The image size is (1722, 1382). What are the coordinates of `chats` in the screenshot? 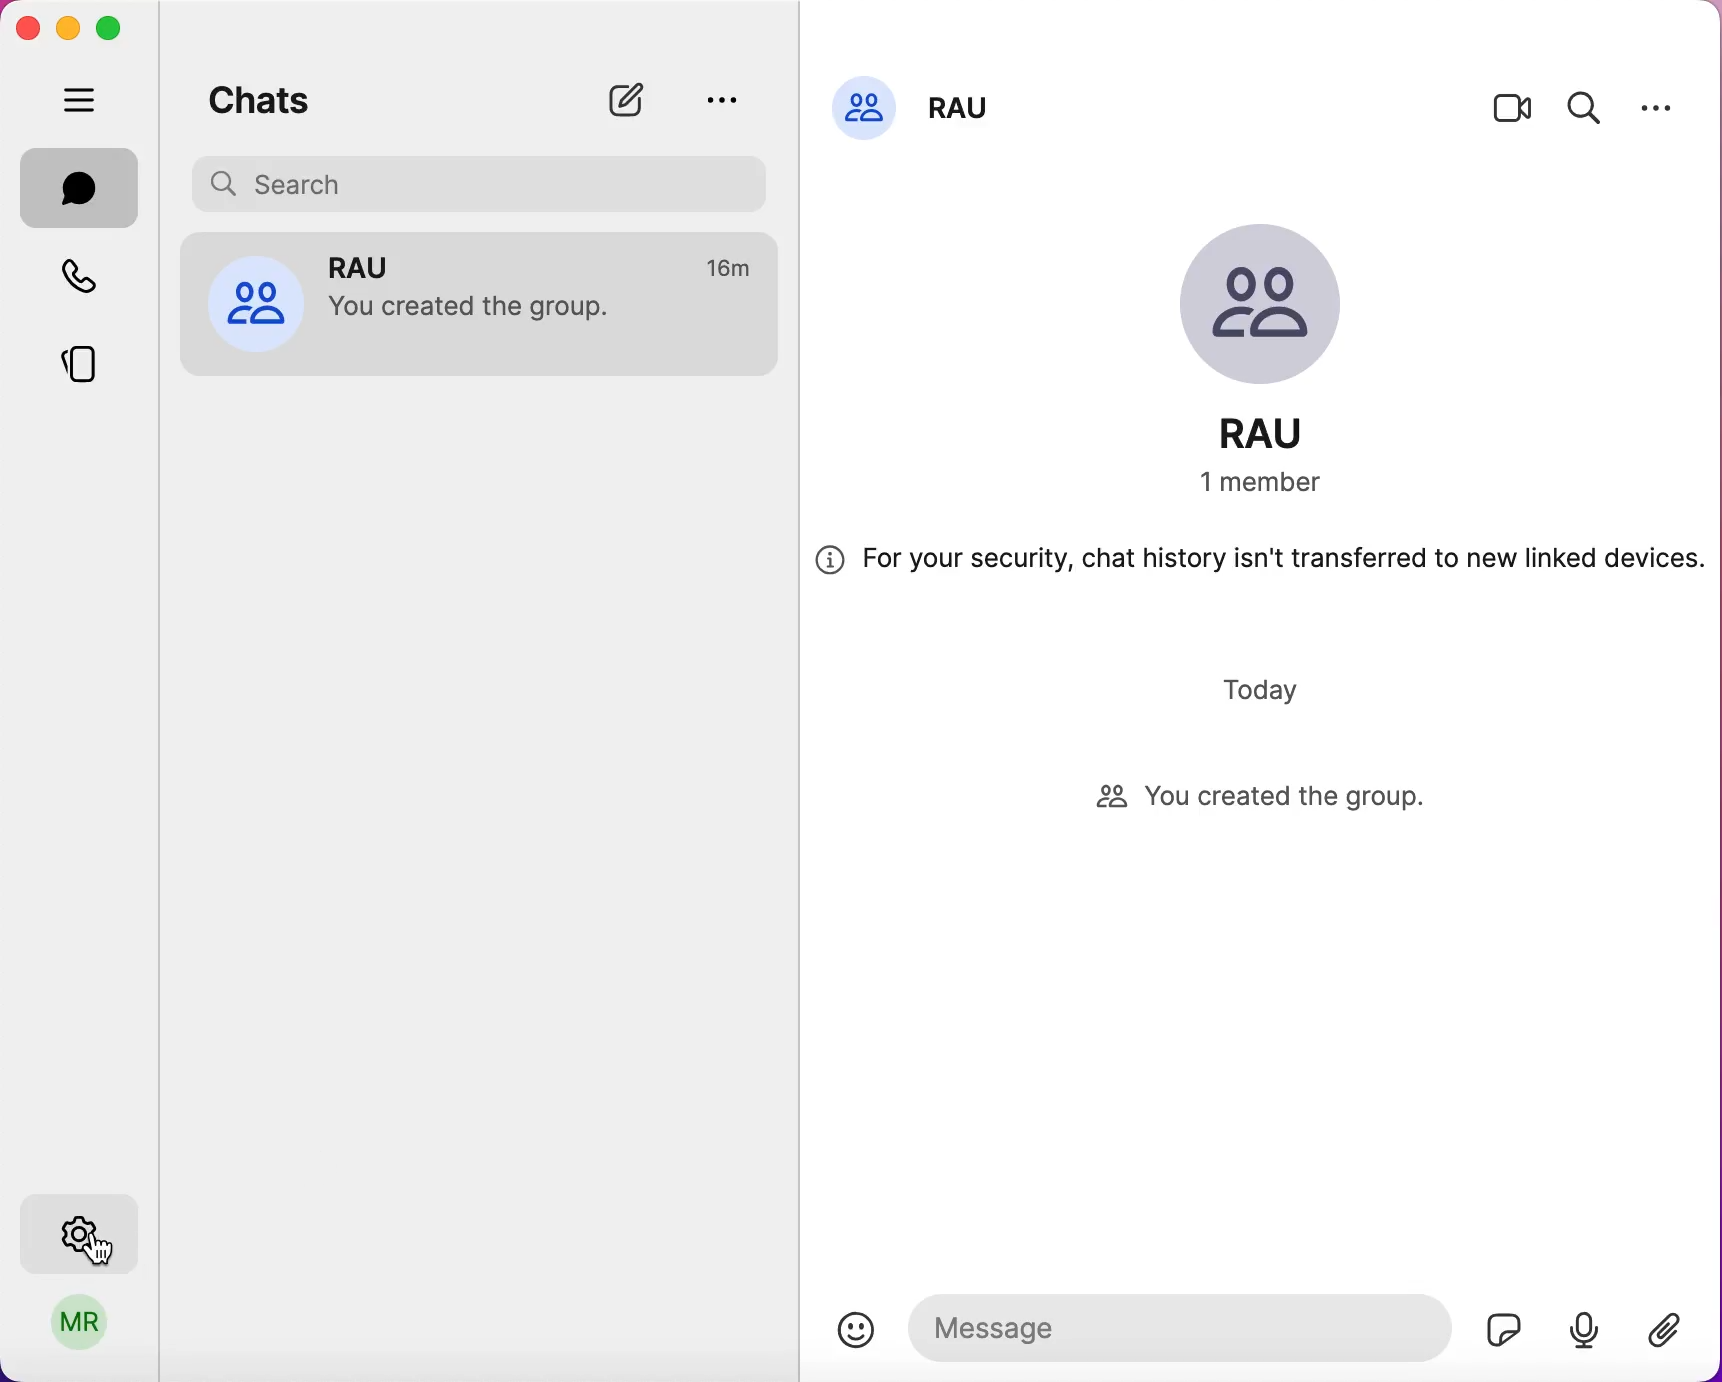 It's located at (260, 96).